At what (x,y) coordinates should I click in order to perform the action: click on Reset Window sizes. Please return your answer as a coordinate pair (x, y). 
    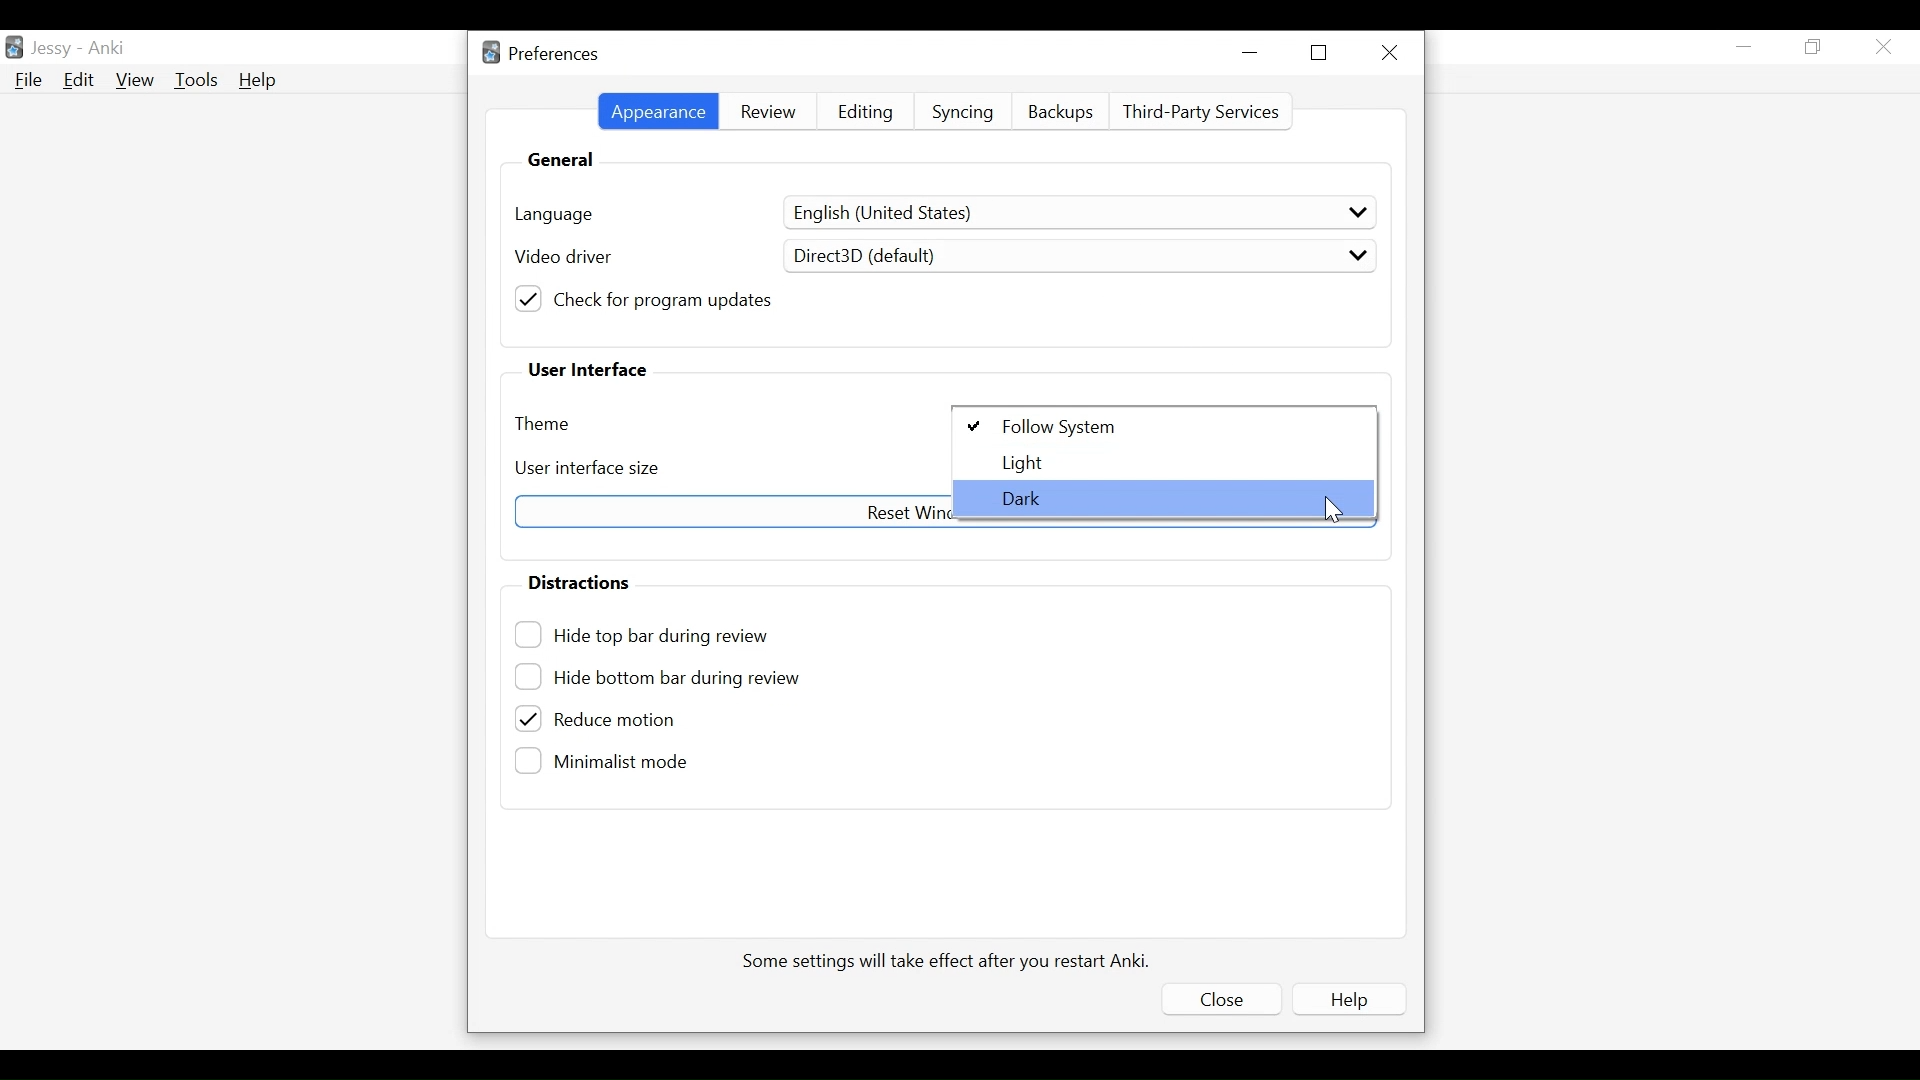
    Looking at the image, I should click on (730, 510).